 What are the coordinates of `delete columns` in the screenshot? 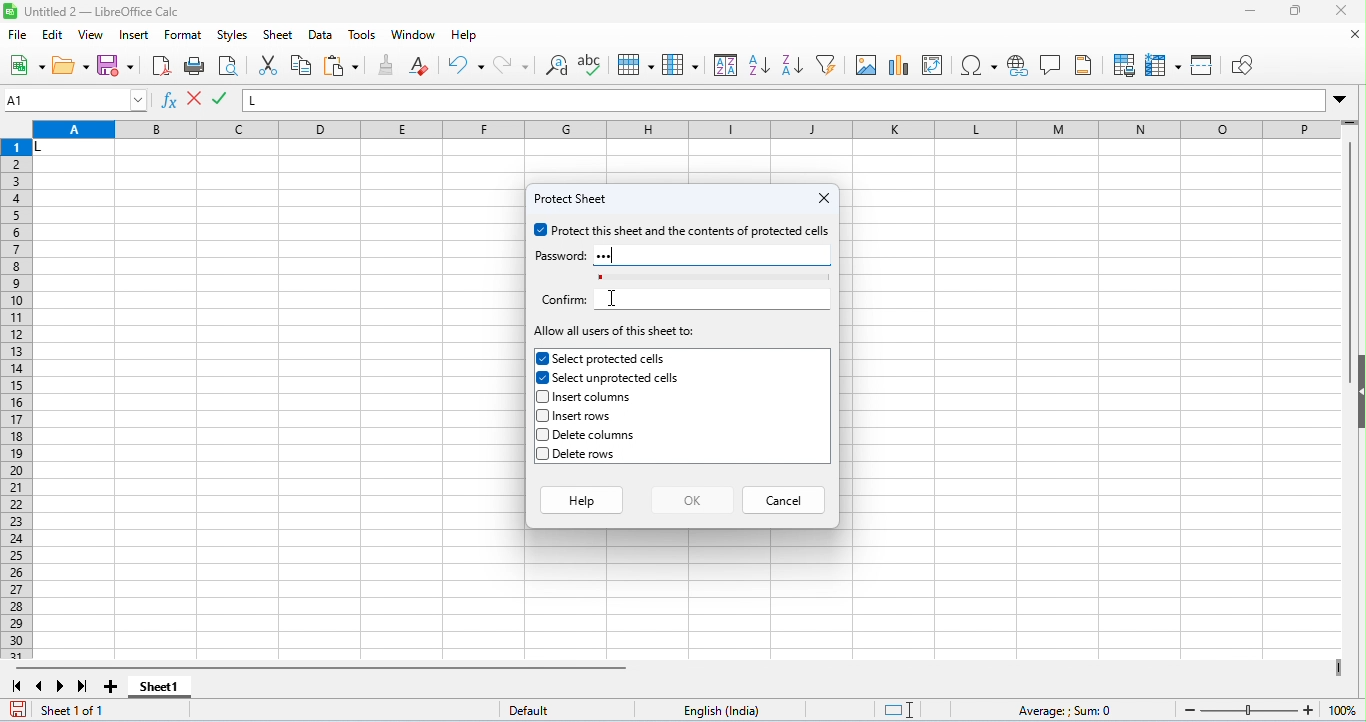 It's located at (589, 435).